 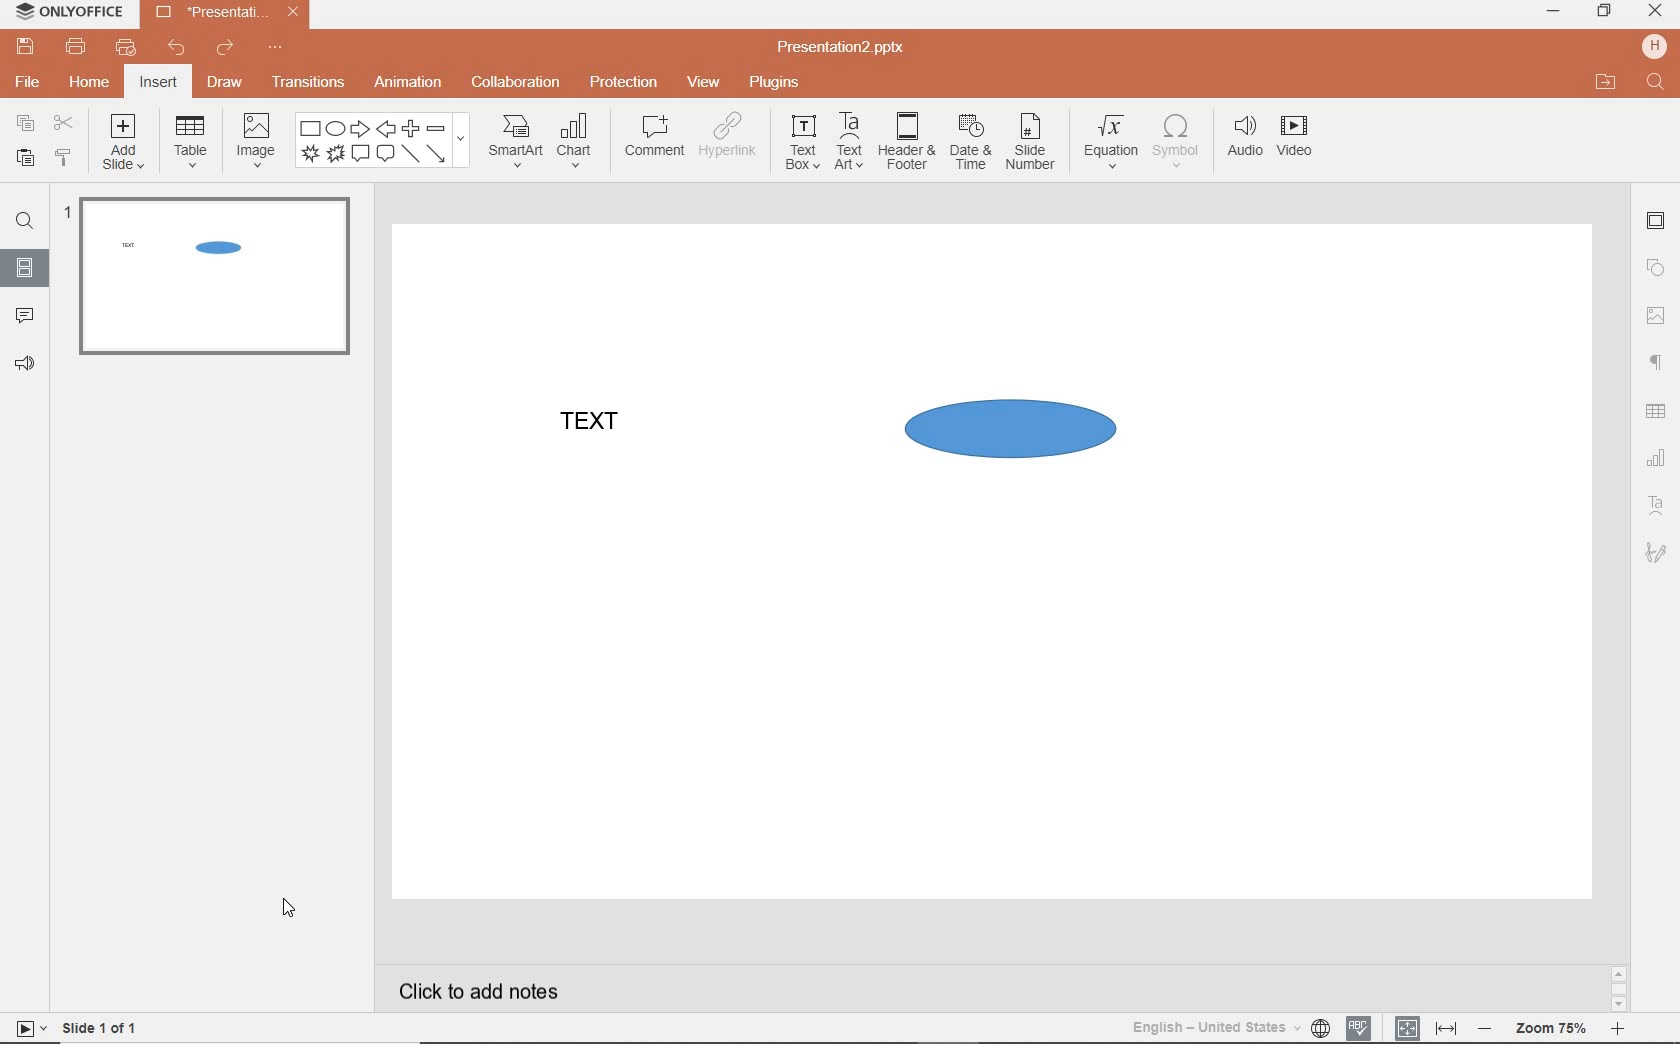 What do you see at coordinates (78, 1027) in the screenshot?
I see `SLIDE 1 OF 1` at bounding box center [78, 1027].